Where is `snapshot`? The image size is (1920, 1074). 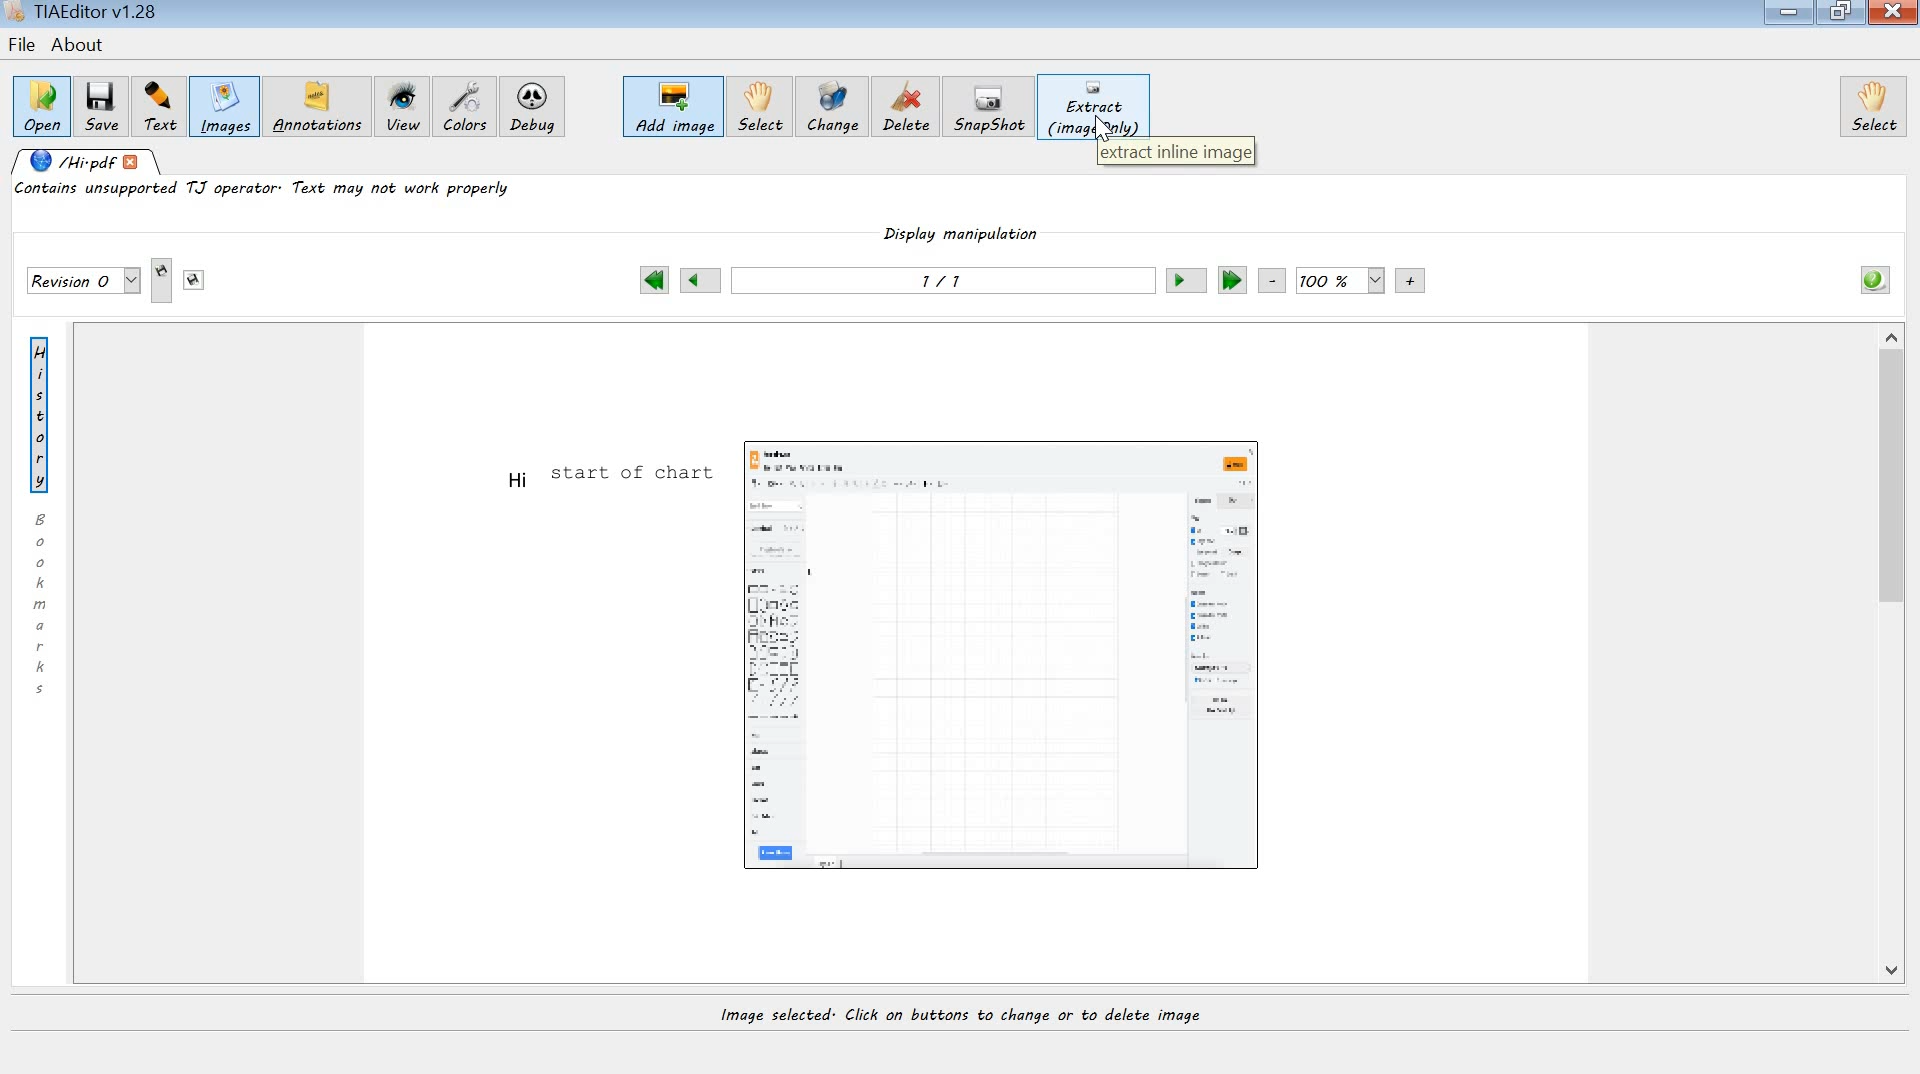
snapshot is located at coordinates (992, 107).